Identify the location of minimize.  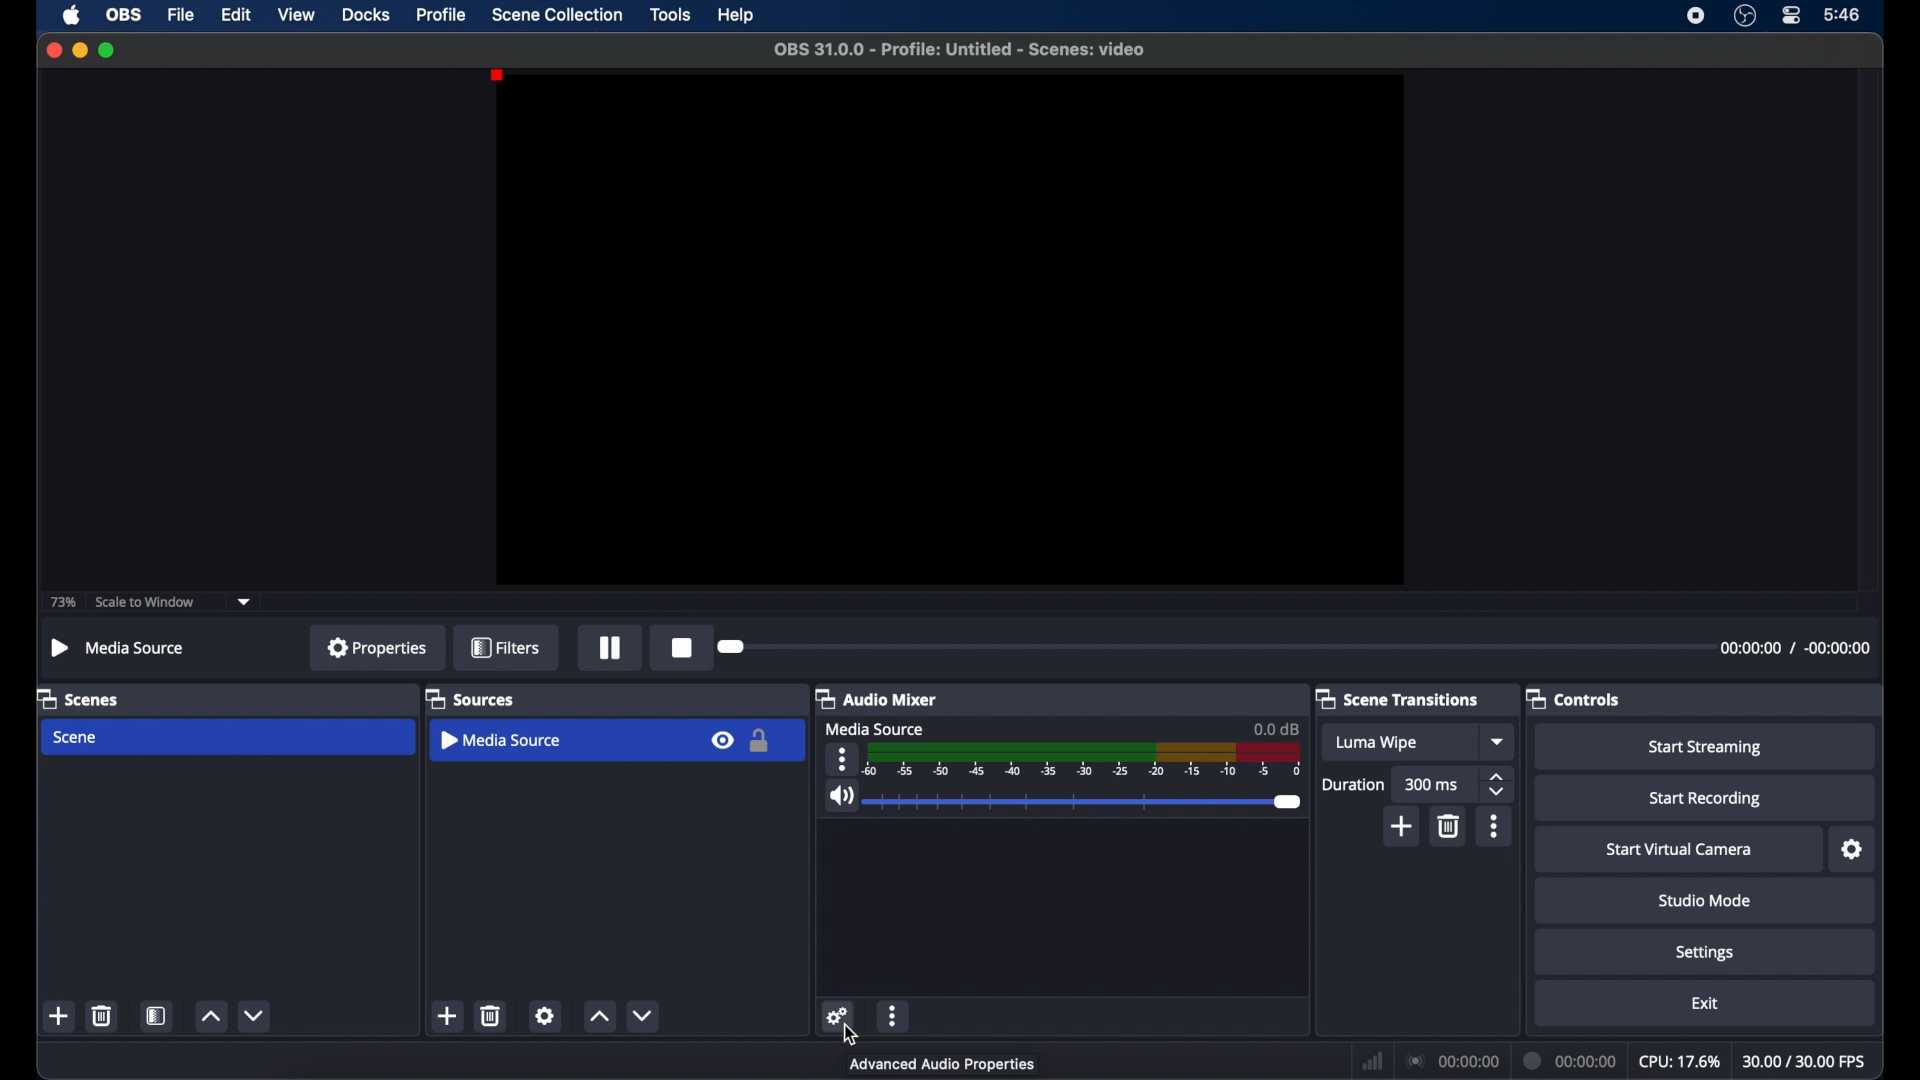
(79, 49).